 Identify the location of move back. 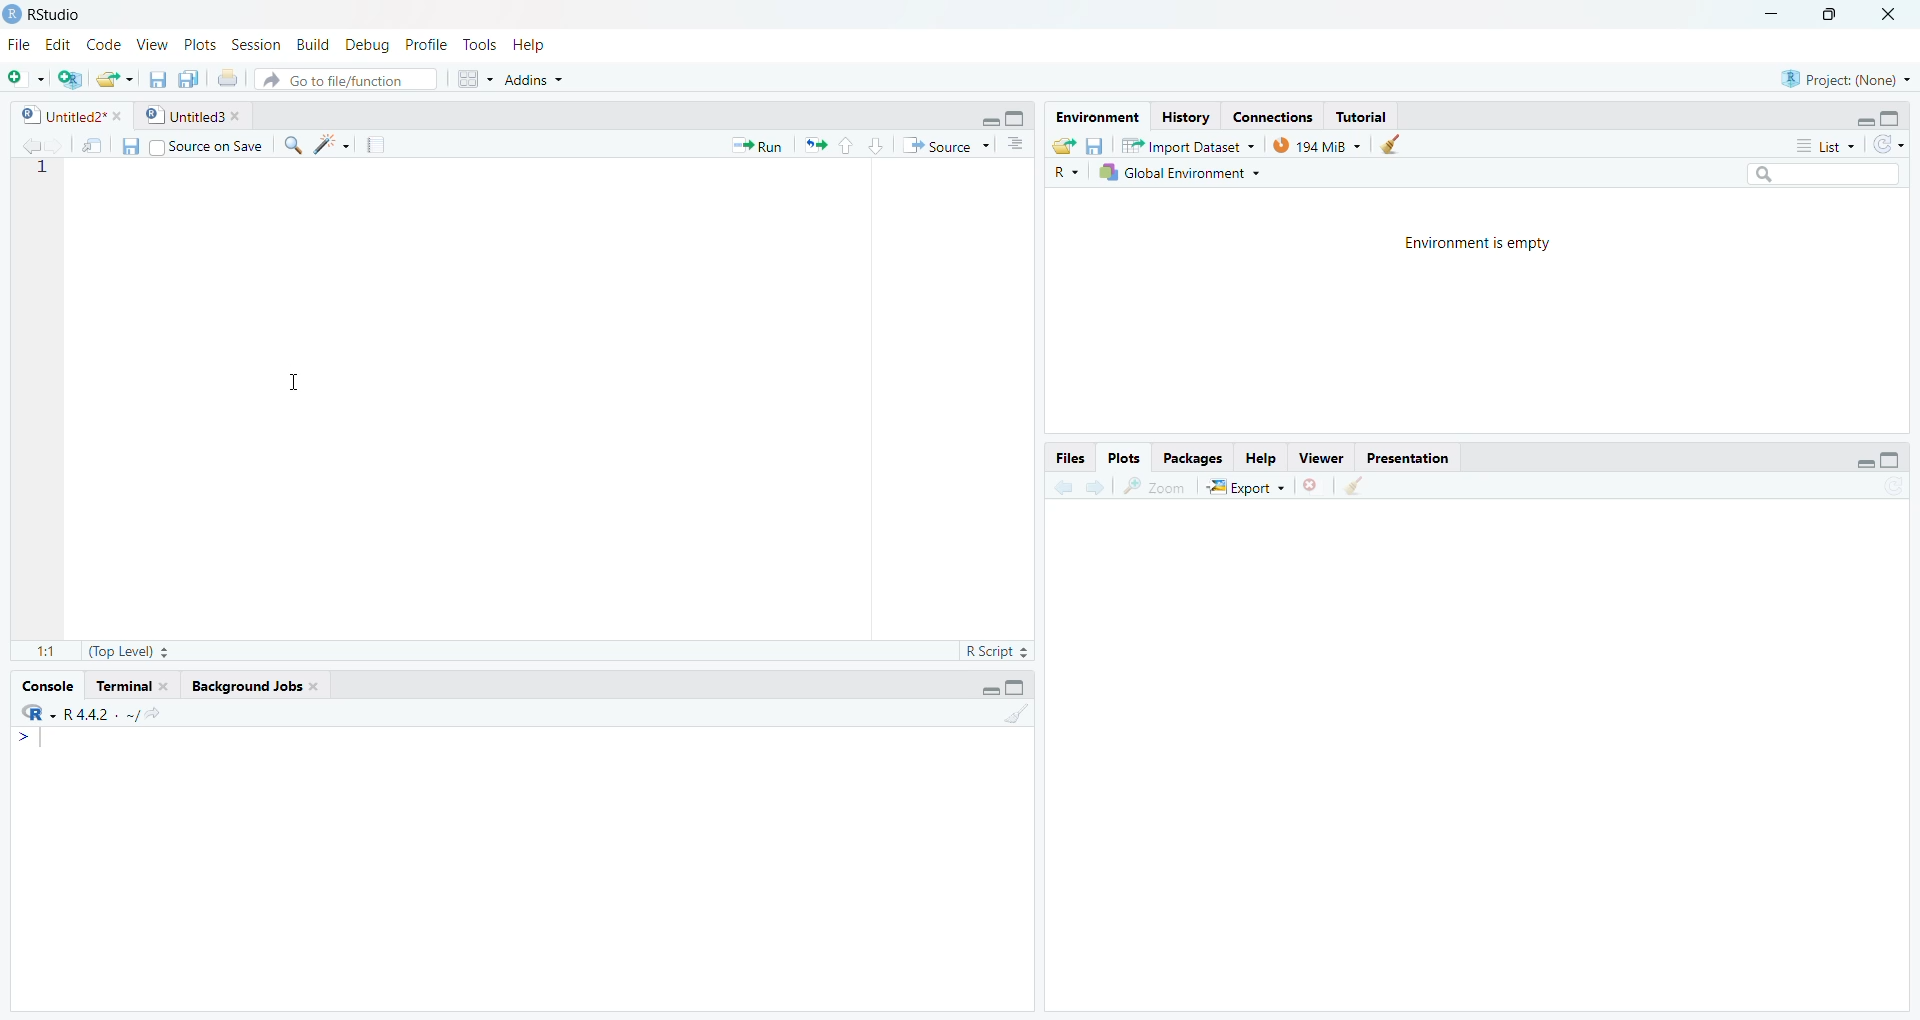
(1065, 486).